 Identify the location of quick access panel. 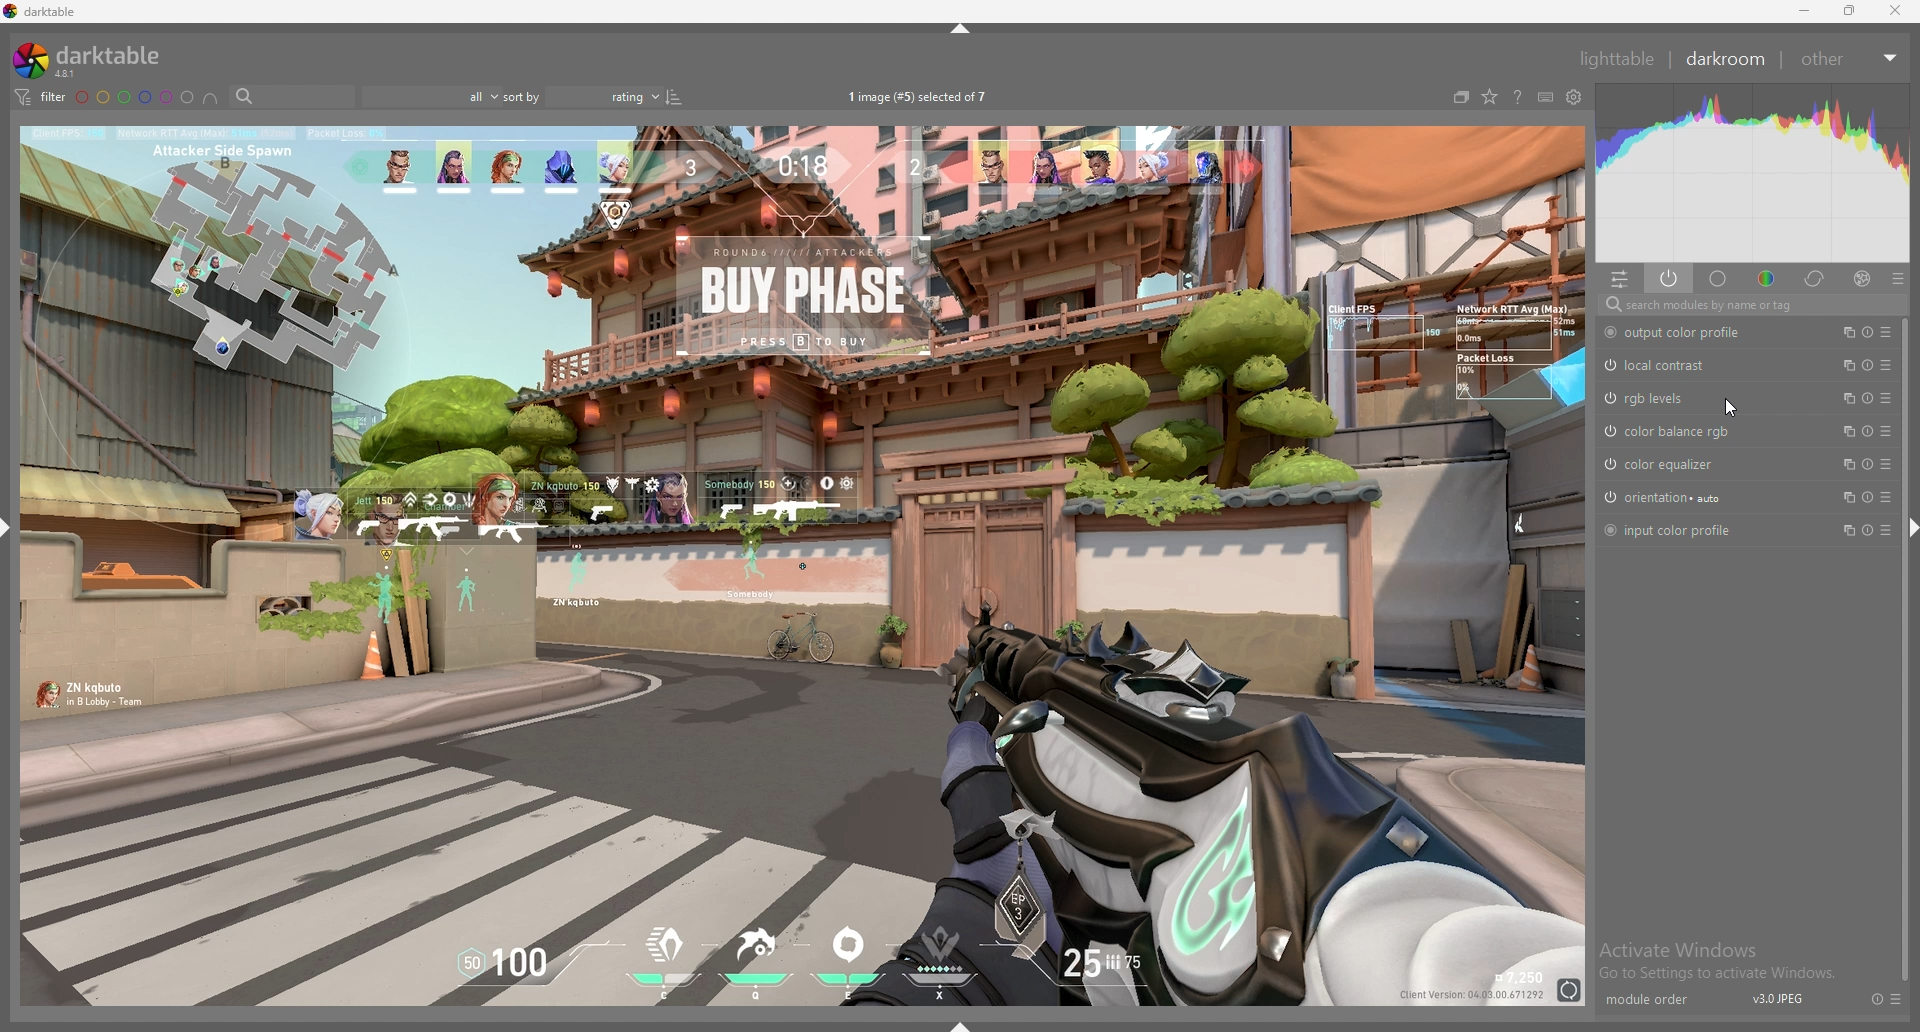
(1621, 279).